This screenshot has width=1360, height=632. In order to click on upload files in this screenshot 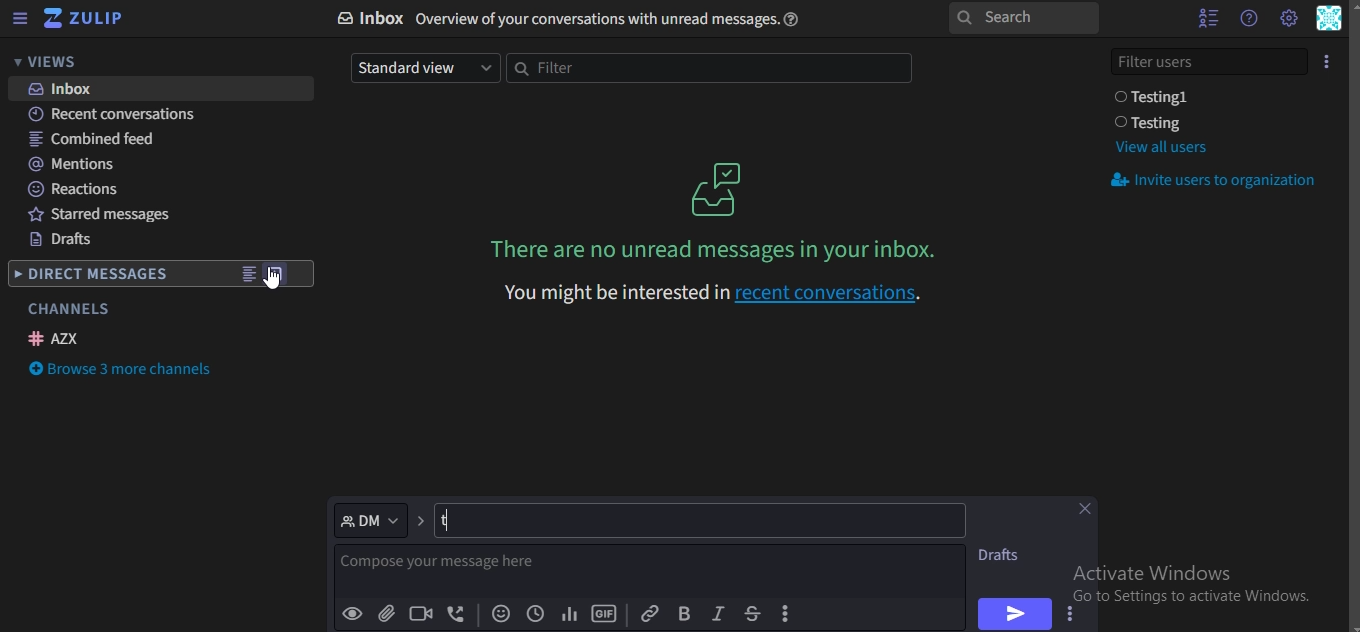, I will do `click(388, 615)`.